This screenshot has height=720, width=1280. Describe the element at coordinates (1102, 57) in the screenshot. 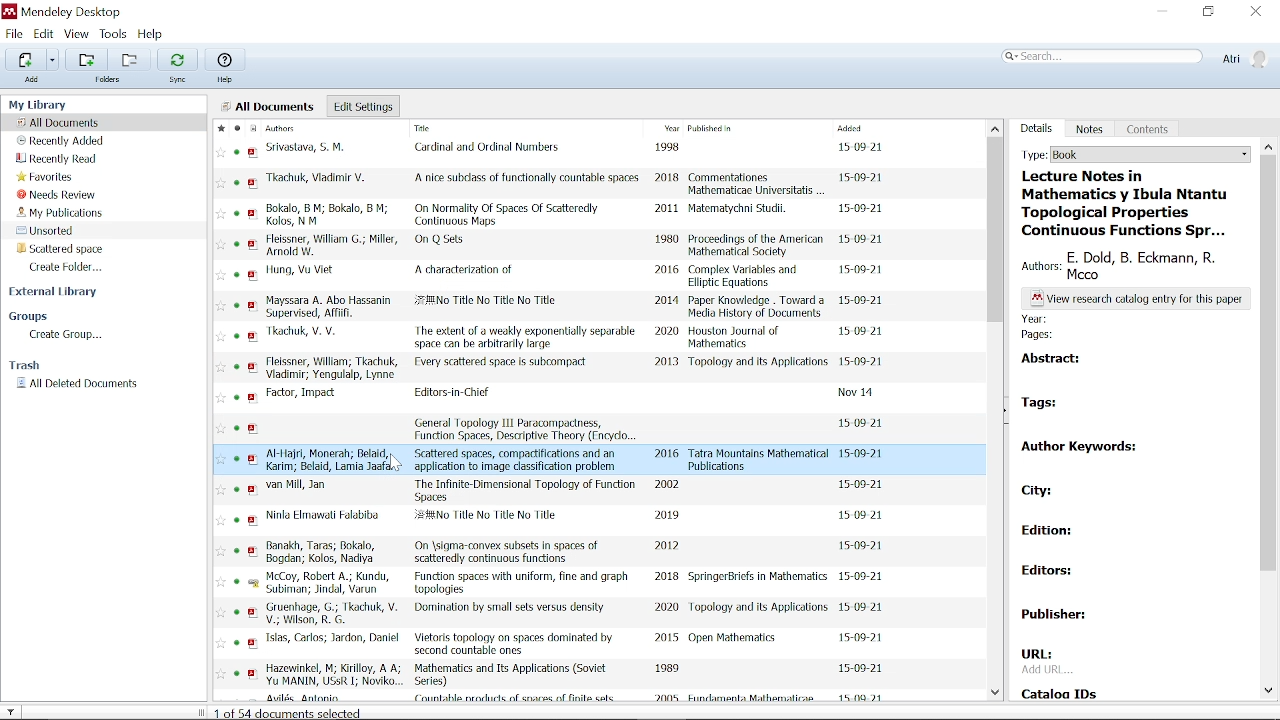

I see `Search` at that location.